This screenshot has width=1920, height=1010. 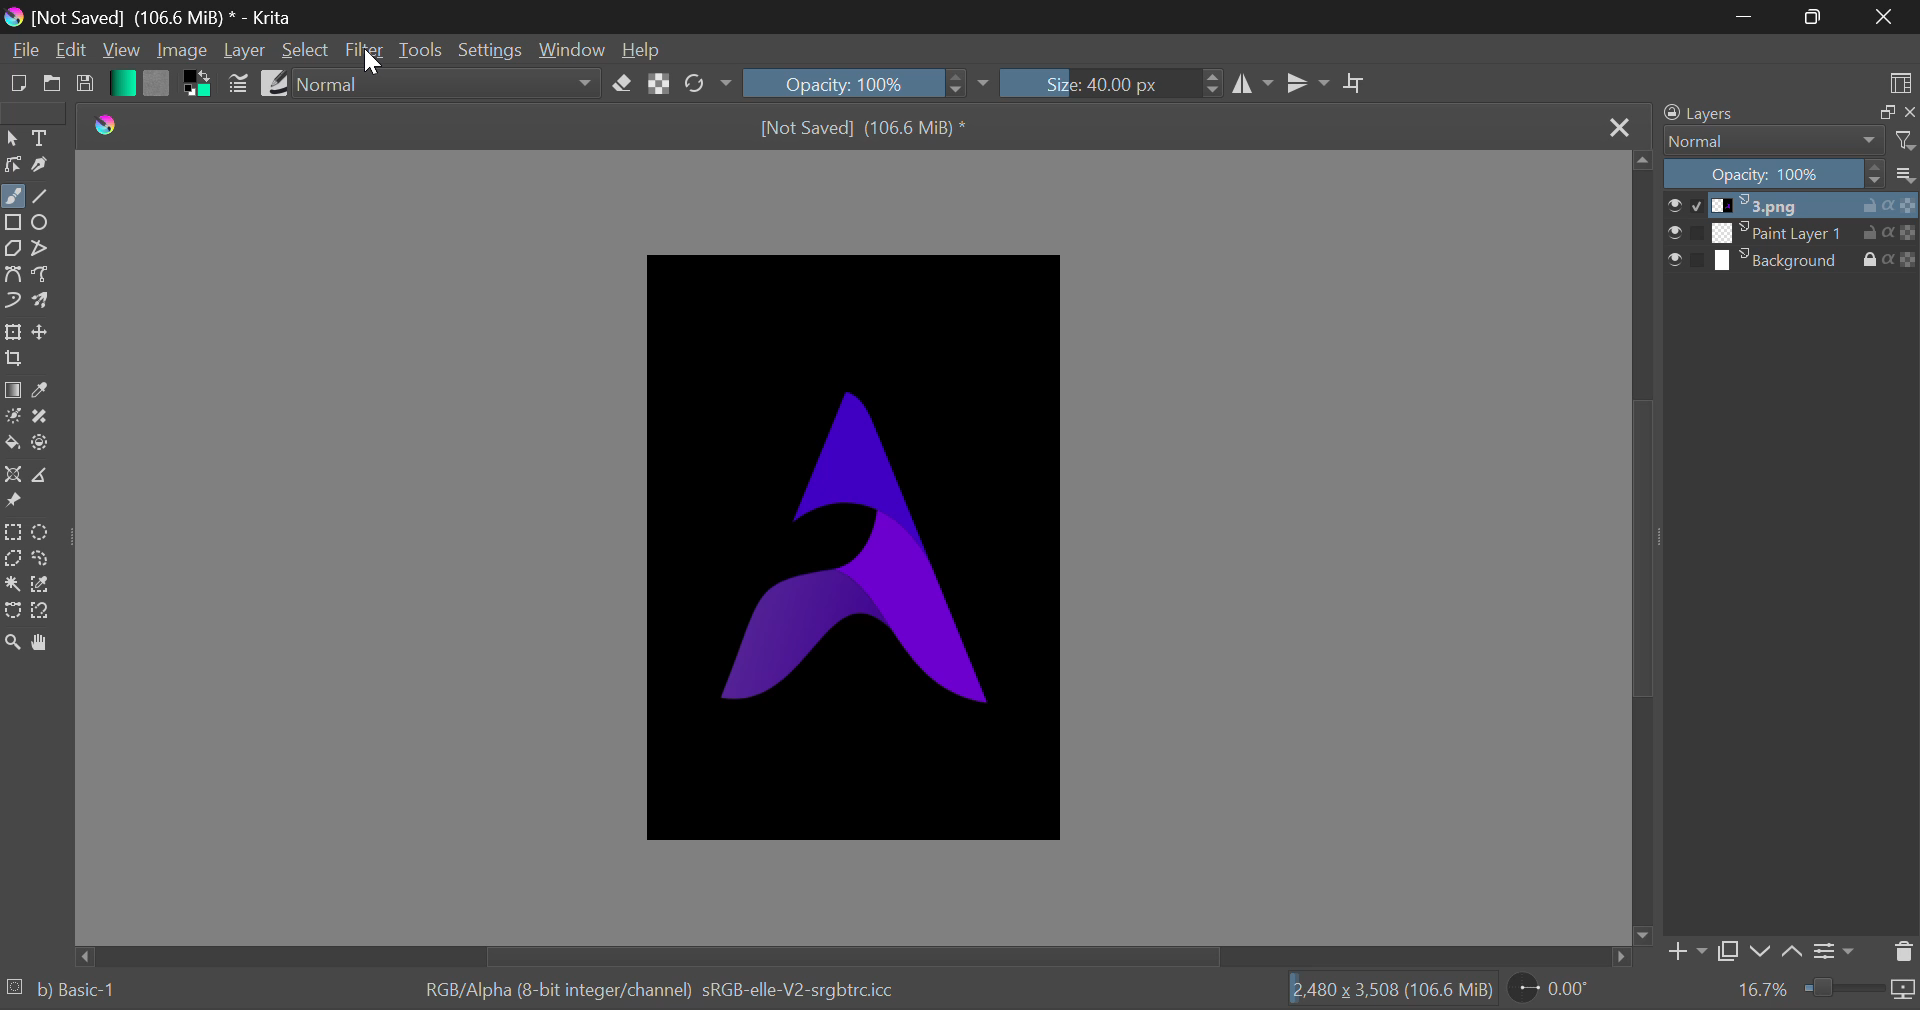 I want to click on Copy Layer, so click(x=1733, y=951).